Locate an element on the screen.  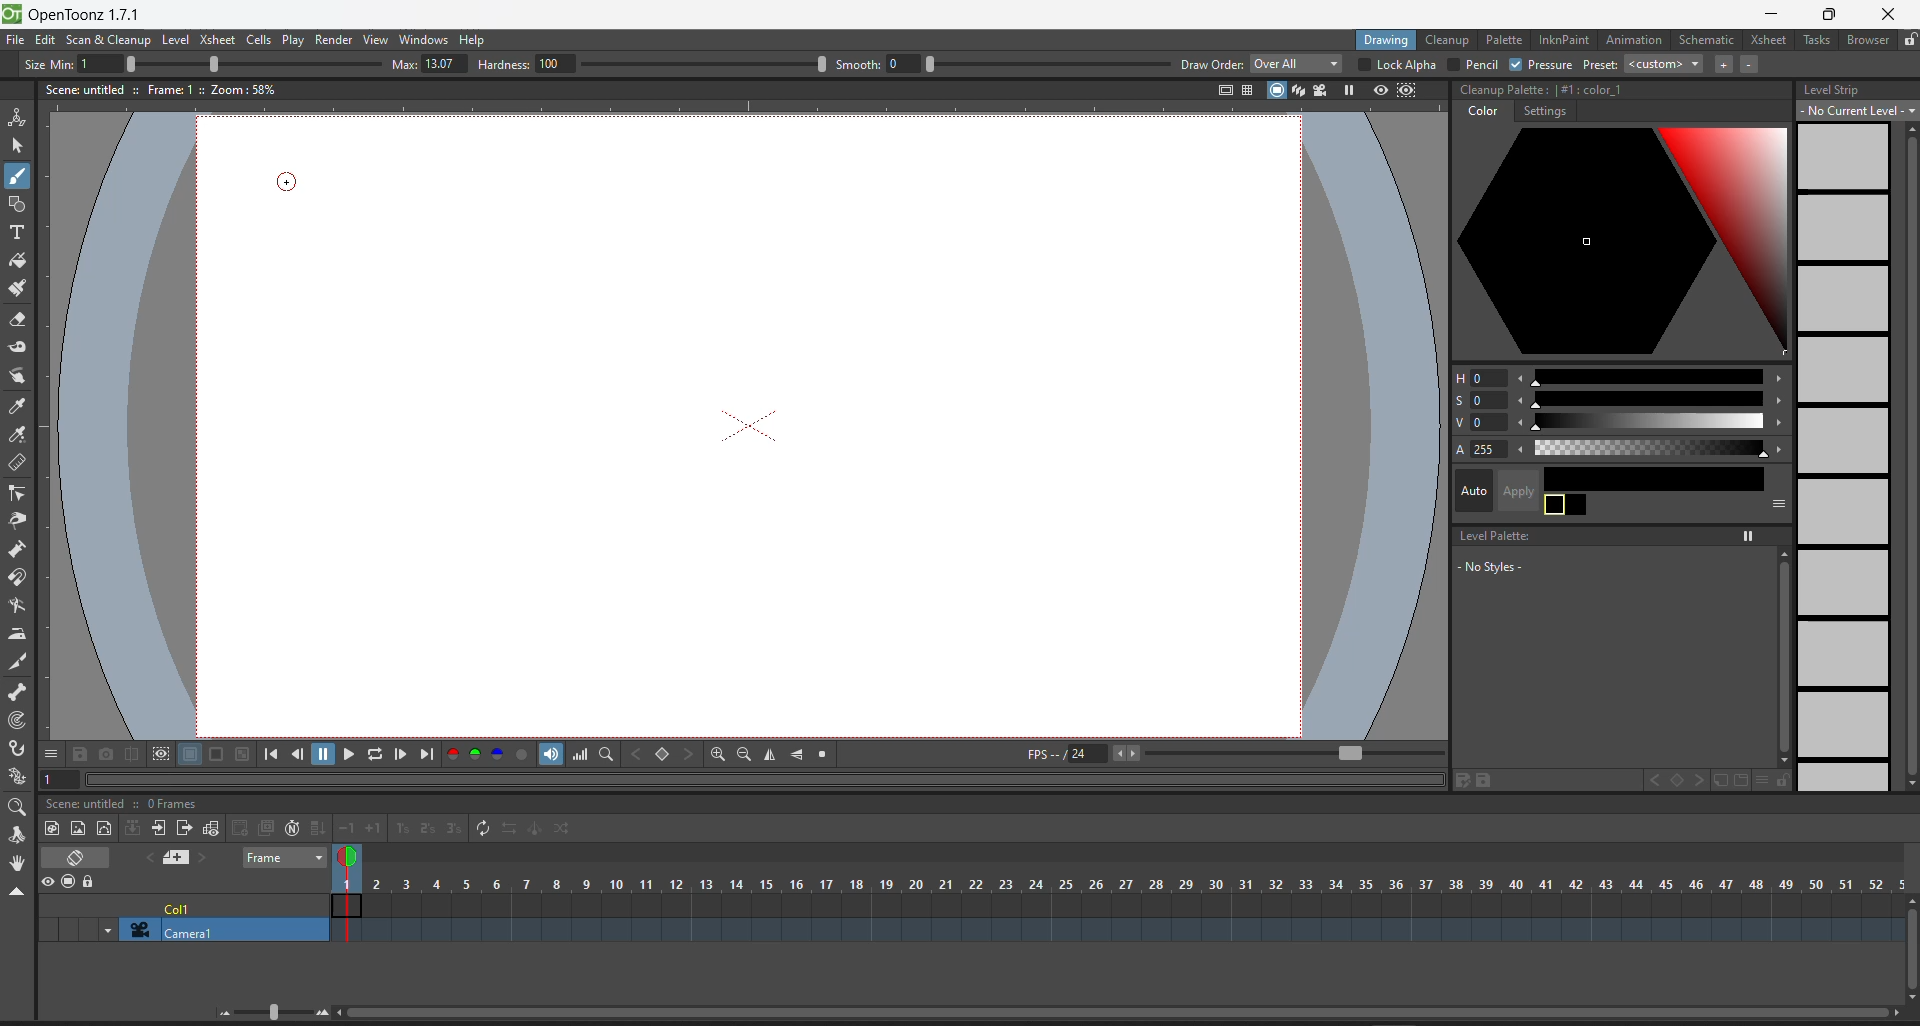
add new memo is located at coordinates (174, 858).